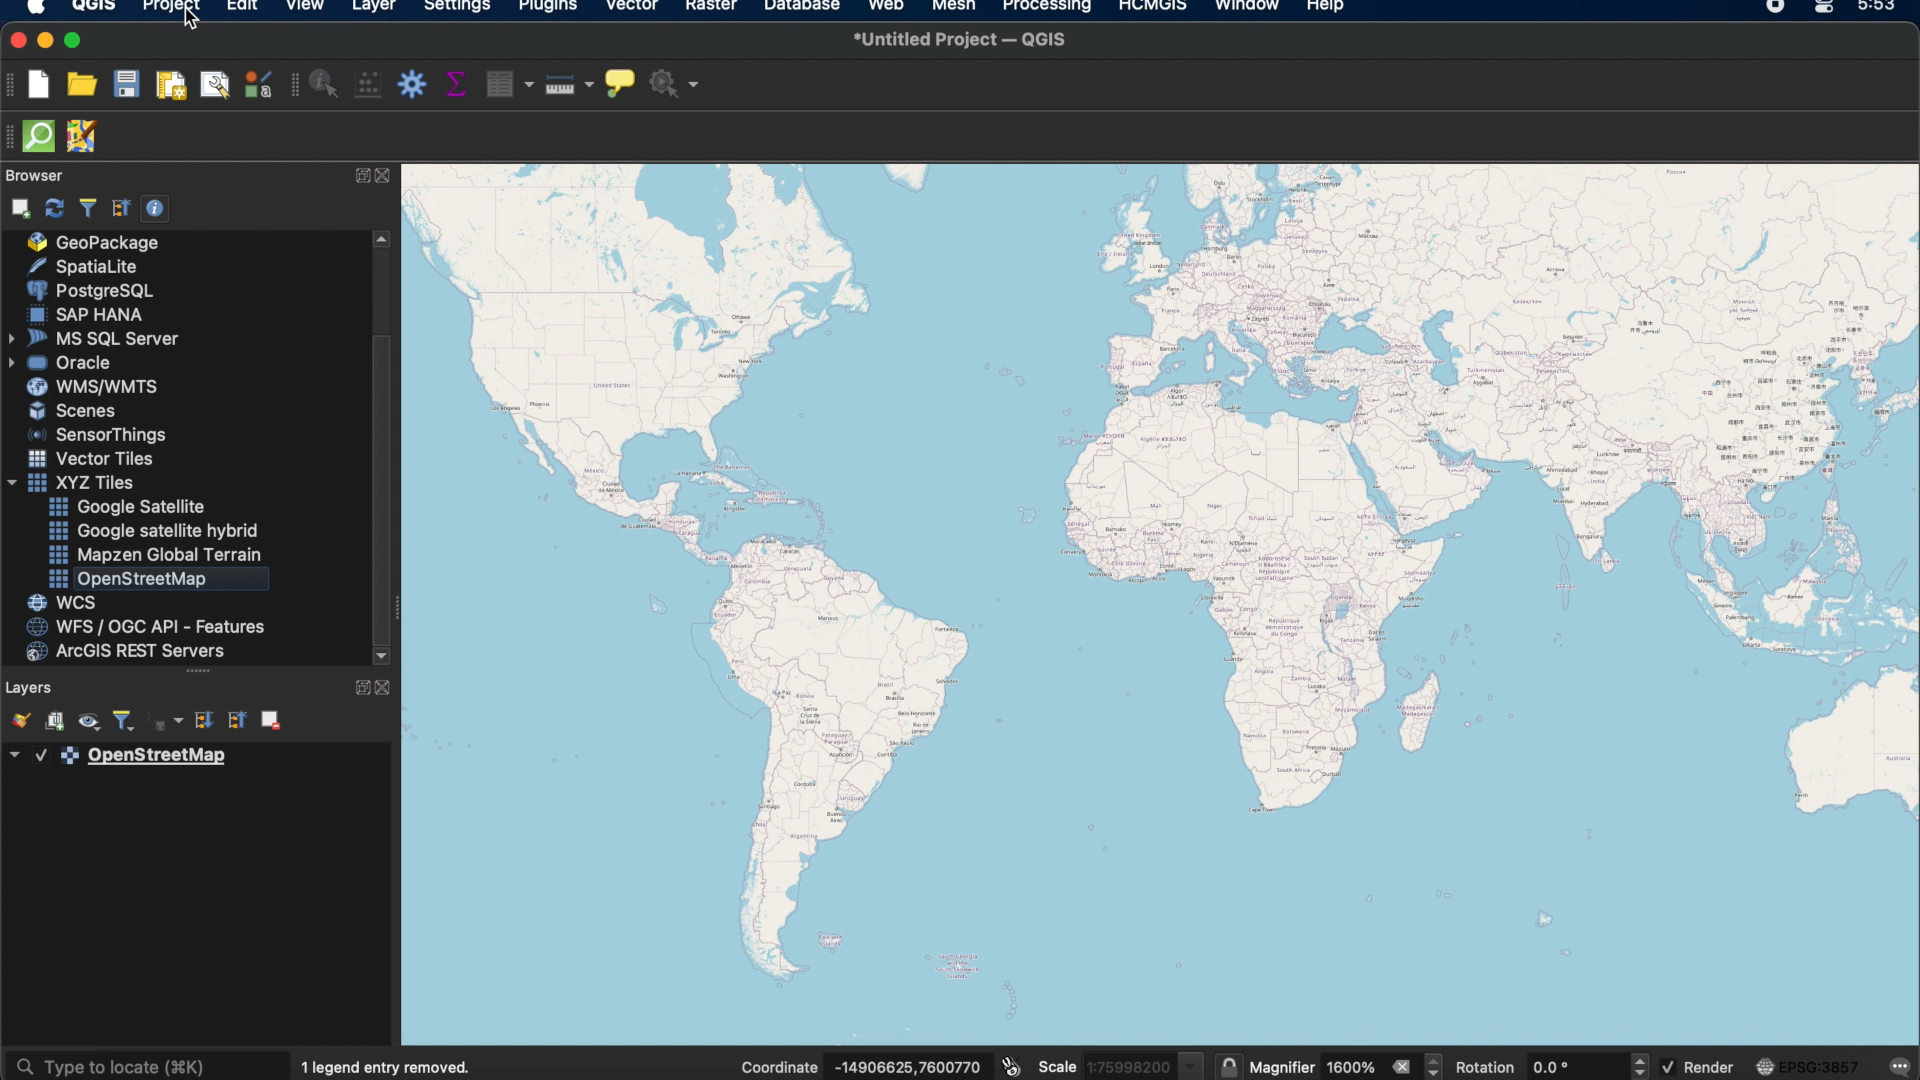 The width and height of the screenshot is (1920, 1080). I want to click on collapse all, so click(121, 208).